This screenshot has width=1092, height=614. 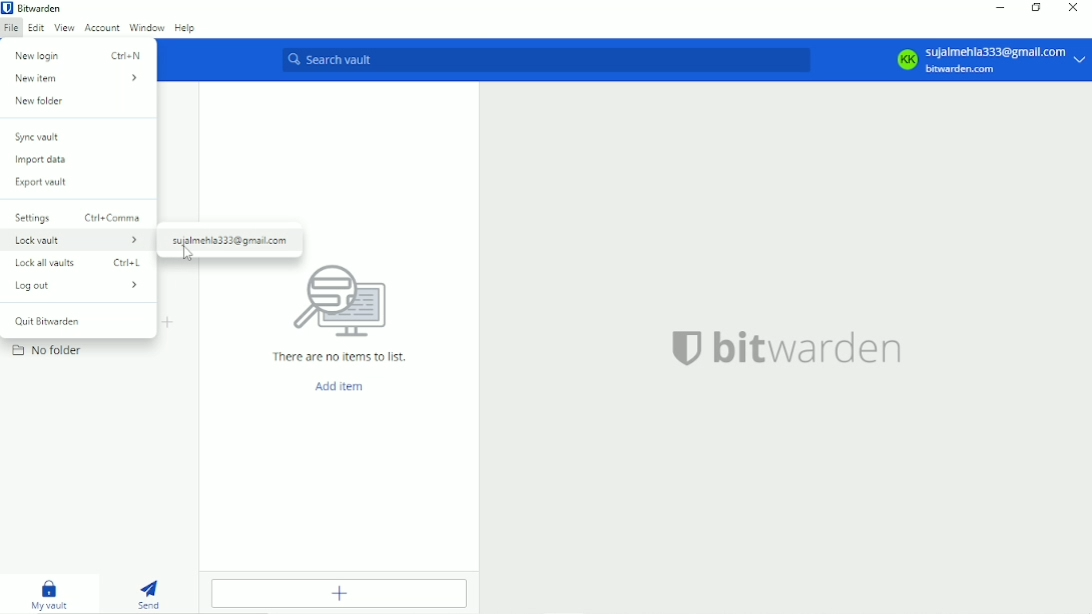 What do you see at coordinates (55, 320) in the screenshot?
I see `Quit Bitwarden` at bounding box center [55, 320].